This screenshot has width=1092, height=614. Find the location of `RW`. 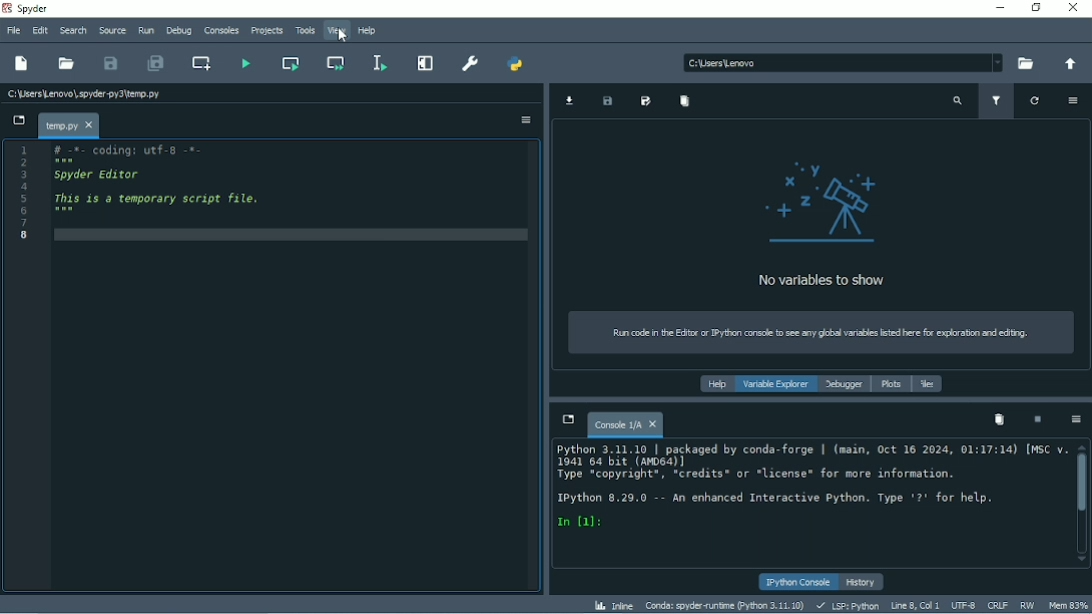

RW is located at coordinates (1026, 604).